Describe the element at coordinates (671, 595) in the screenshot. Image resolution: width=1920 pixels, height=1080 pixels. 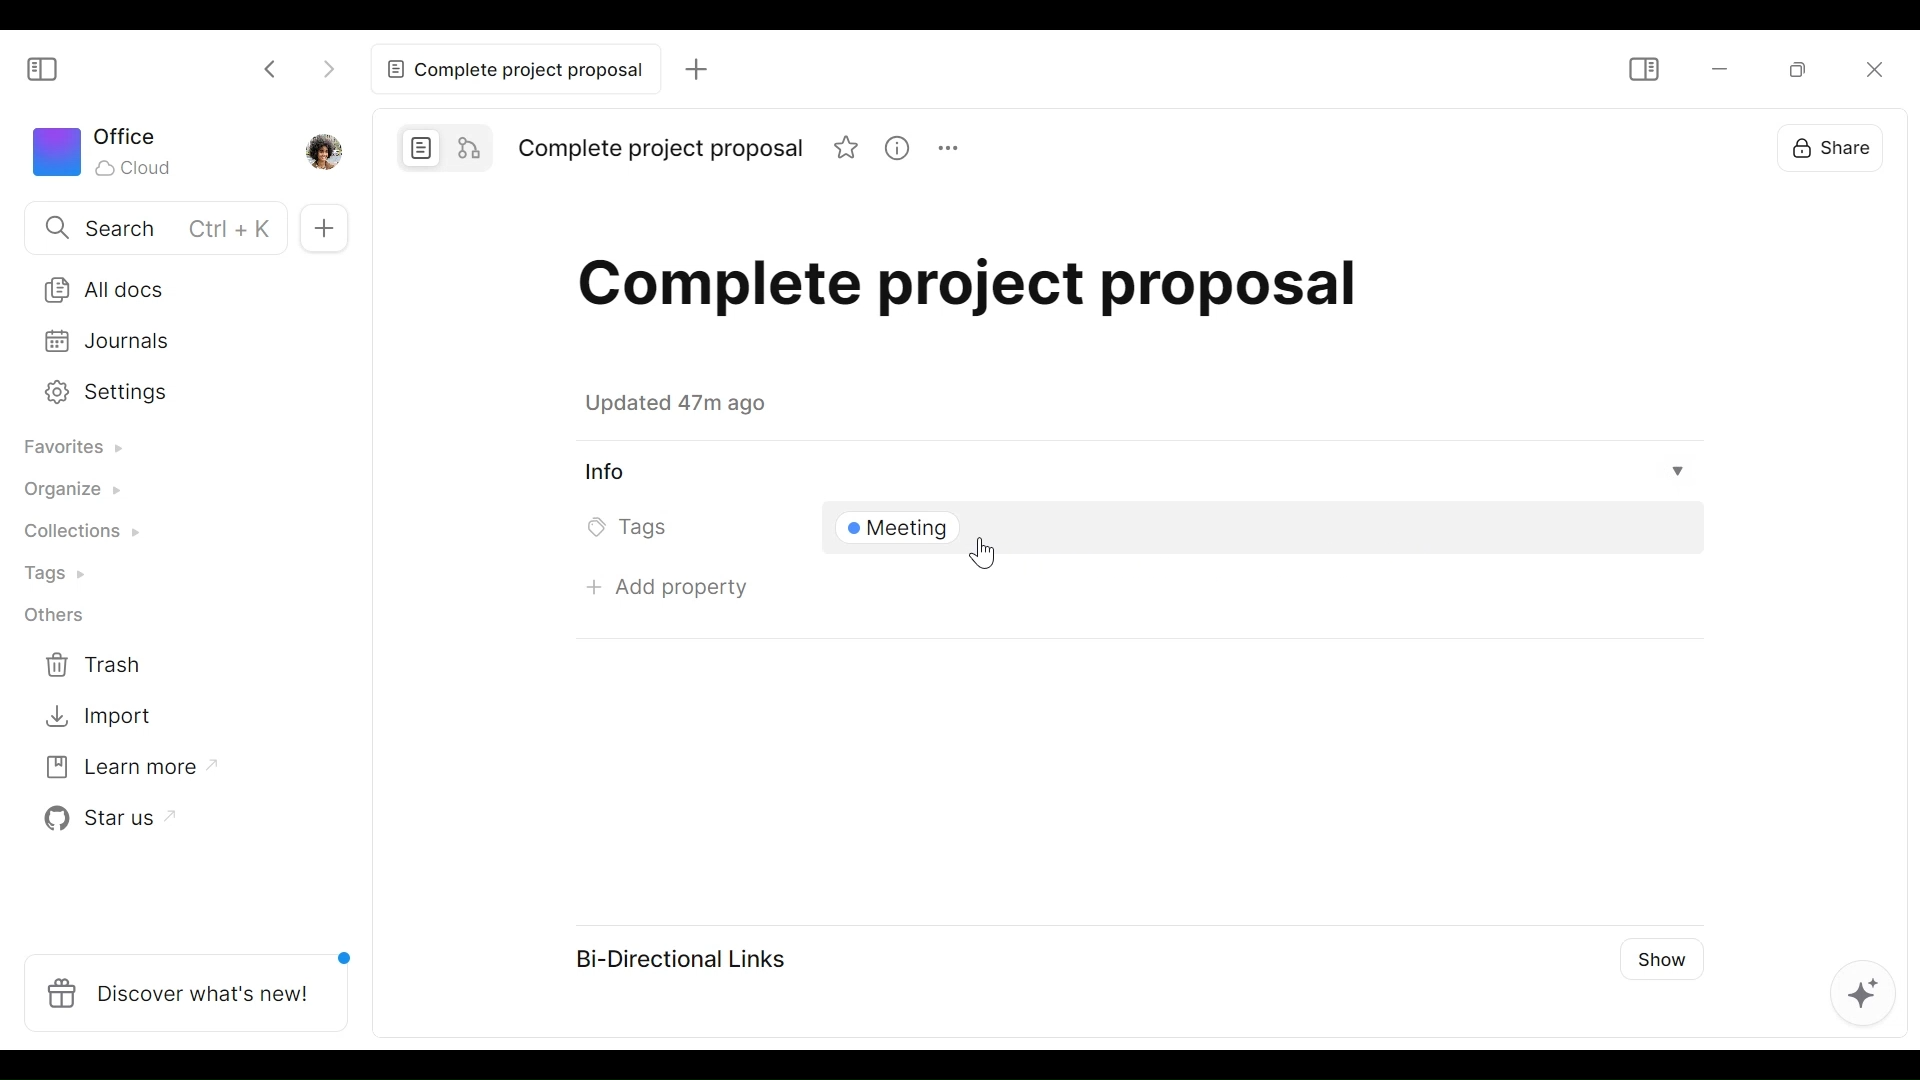
I see `Add property` at that location.